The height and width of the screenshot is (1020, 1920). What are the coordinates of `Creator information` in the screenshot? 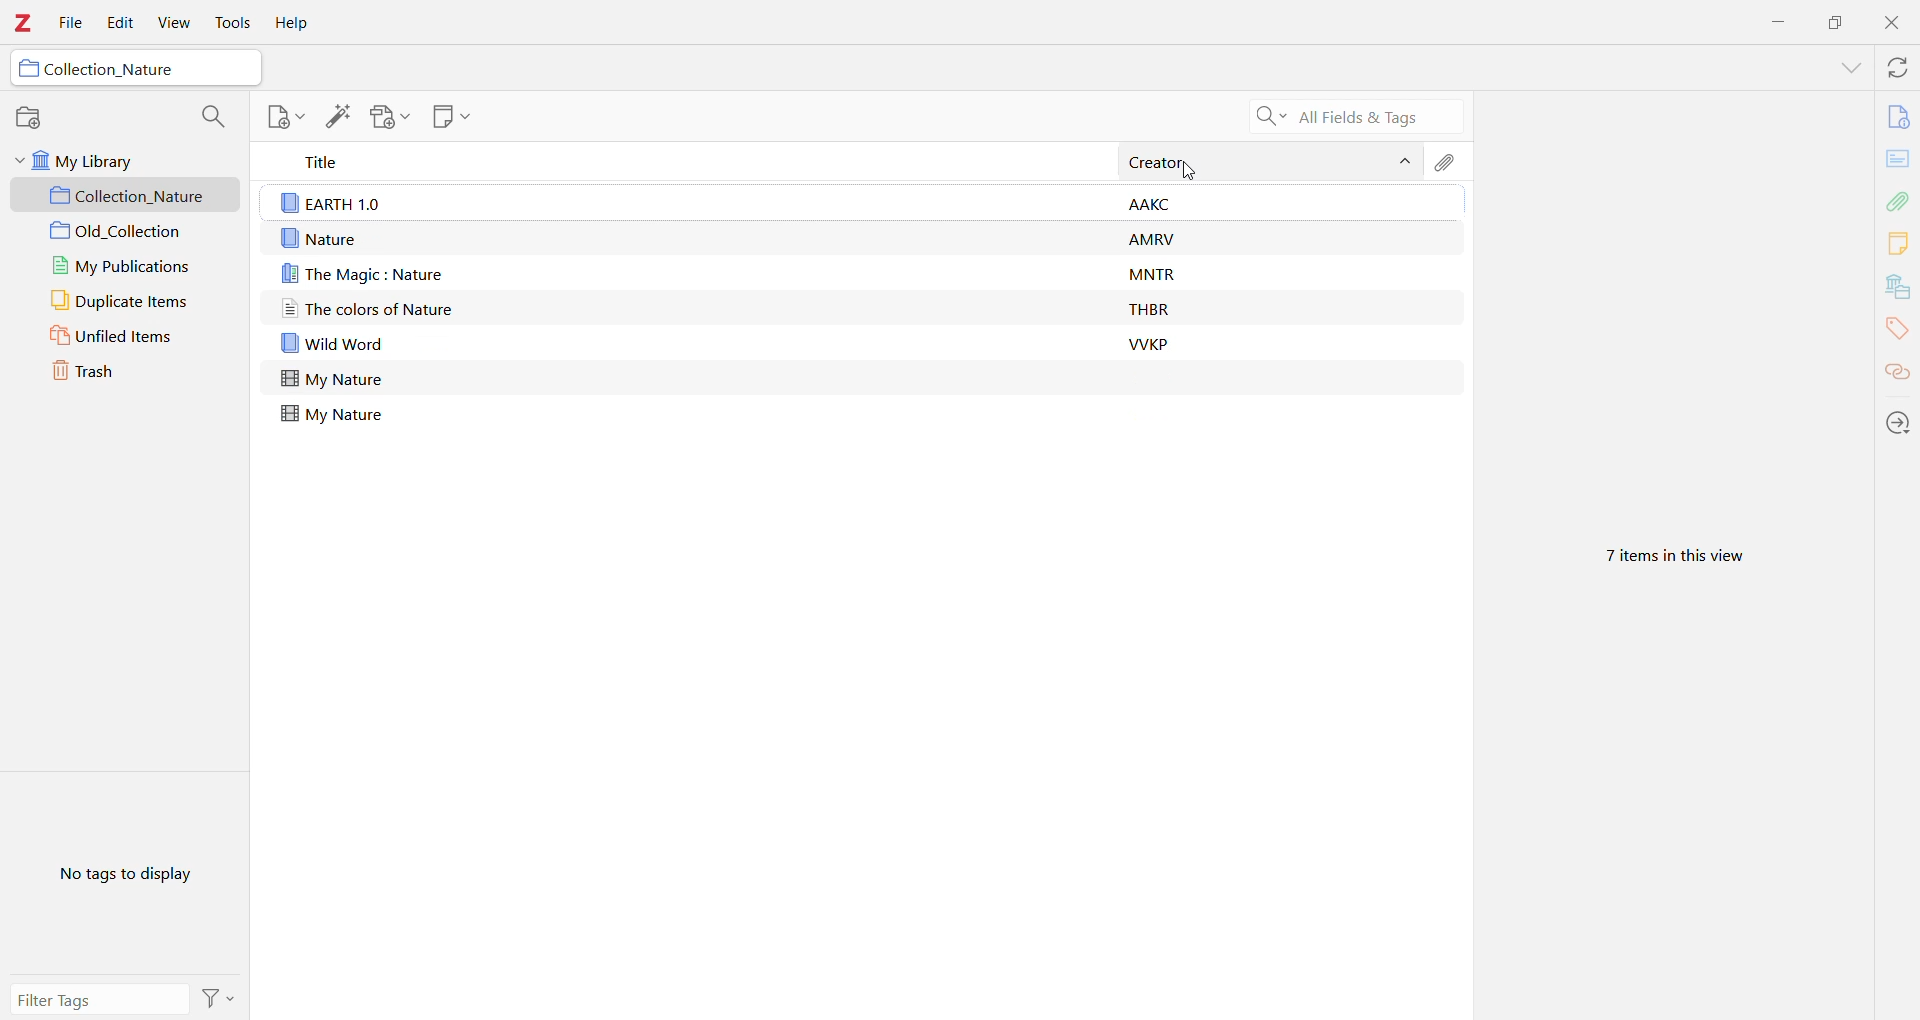 It's located at (1162, 306).